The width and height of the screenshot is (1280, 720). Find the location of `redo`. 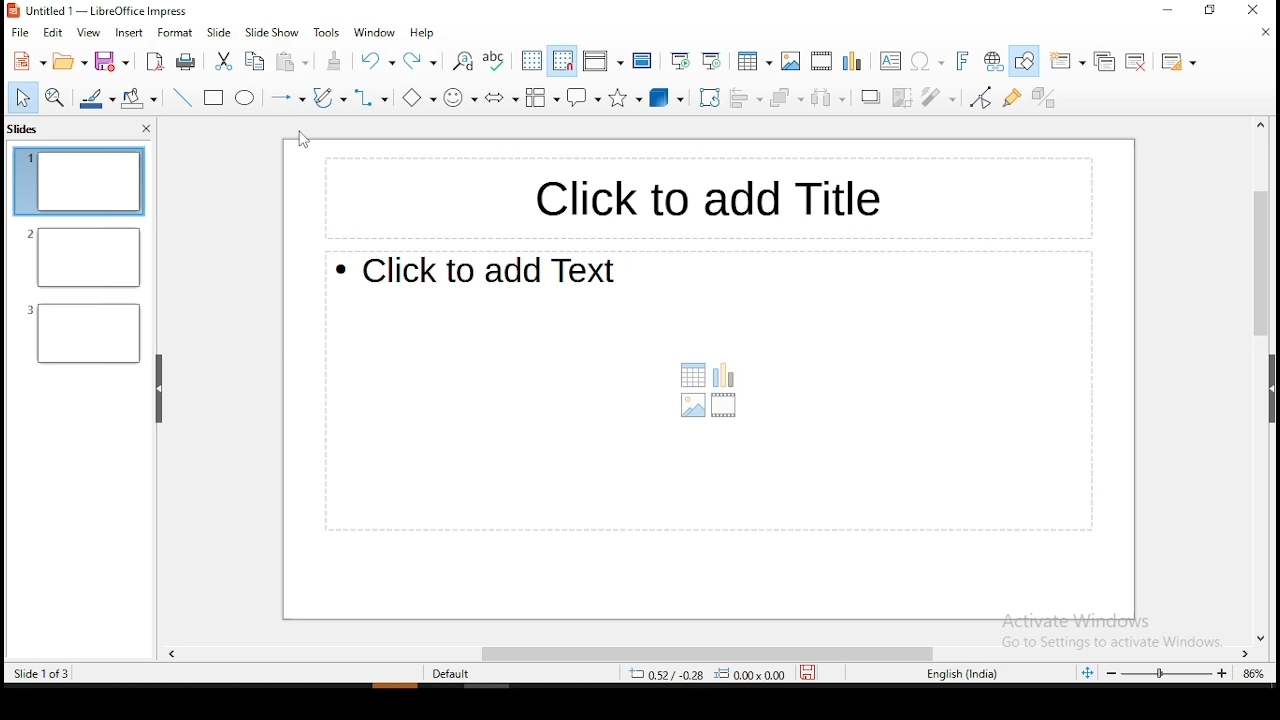

redo is located at coordinates (426, 65).